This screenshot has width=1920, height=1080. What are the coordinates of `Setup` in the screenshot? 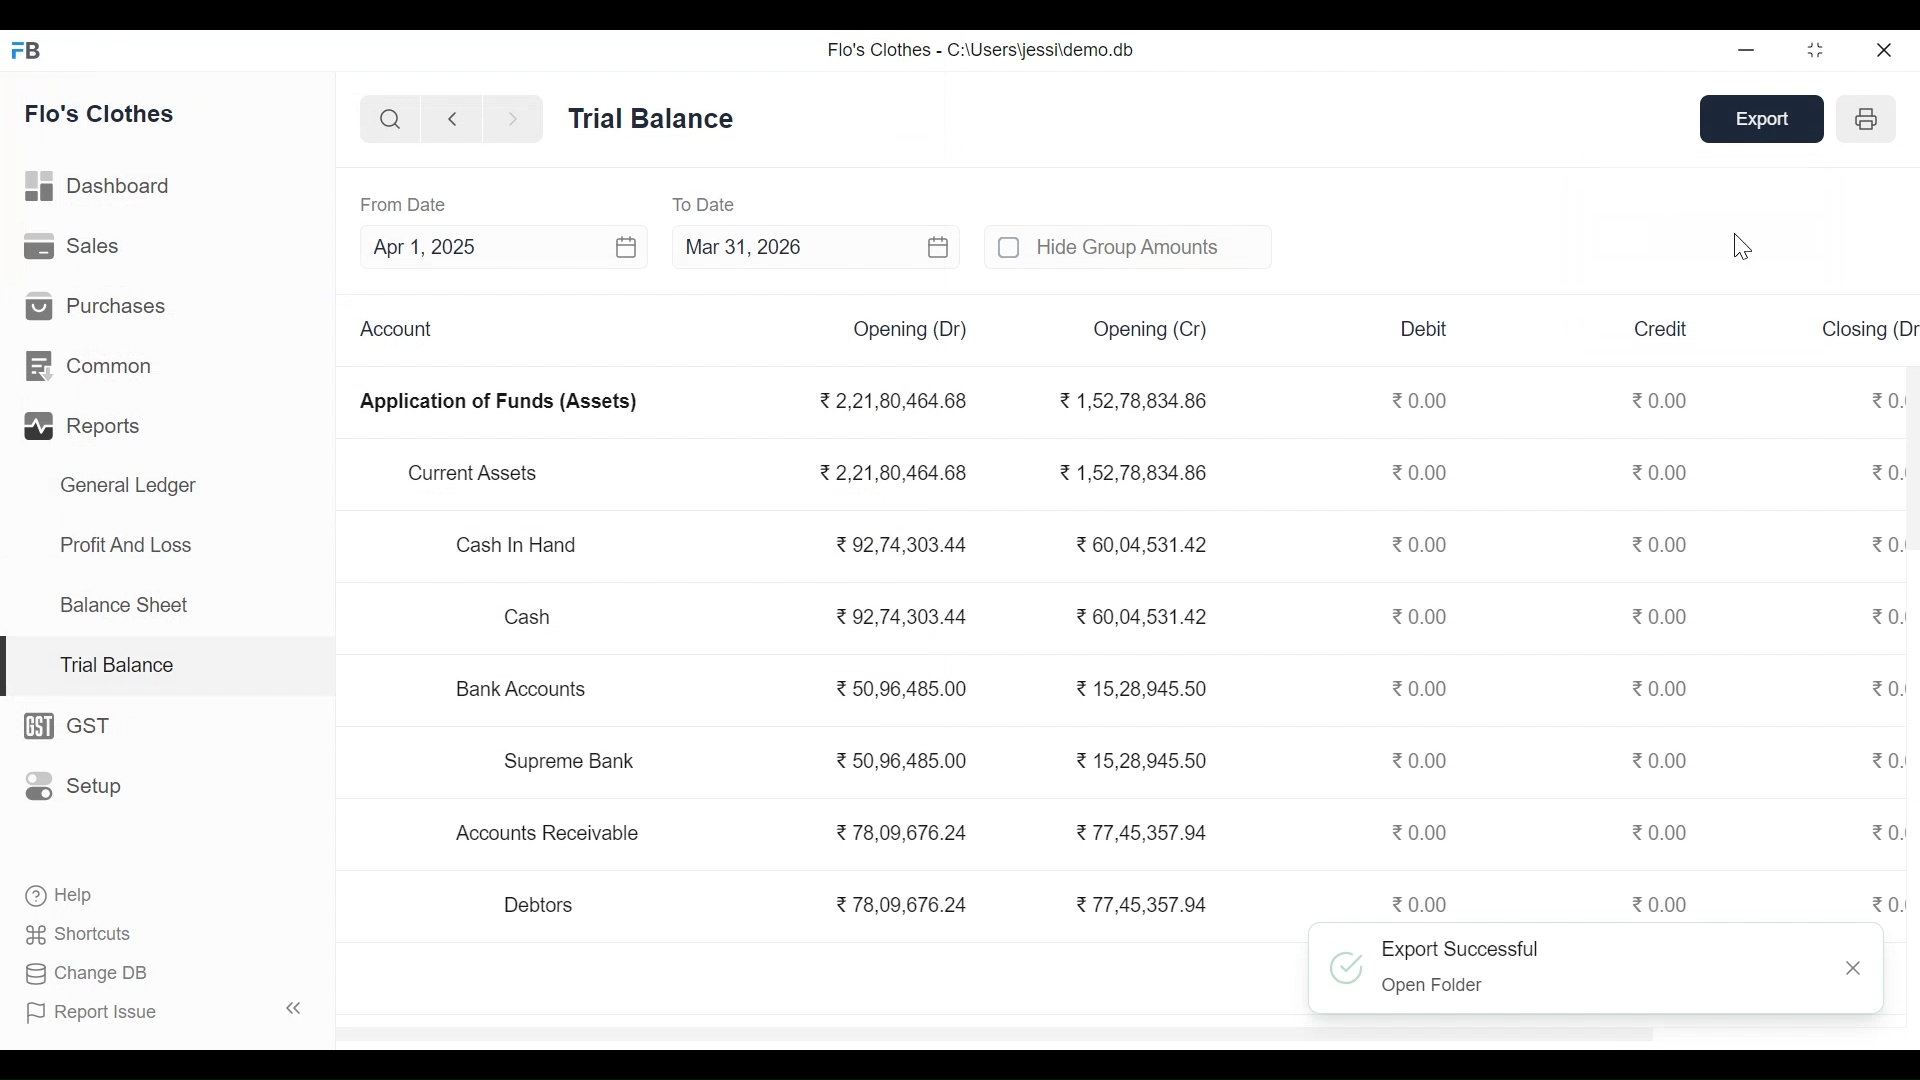 It's located at (74, 787).